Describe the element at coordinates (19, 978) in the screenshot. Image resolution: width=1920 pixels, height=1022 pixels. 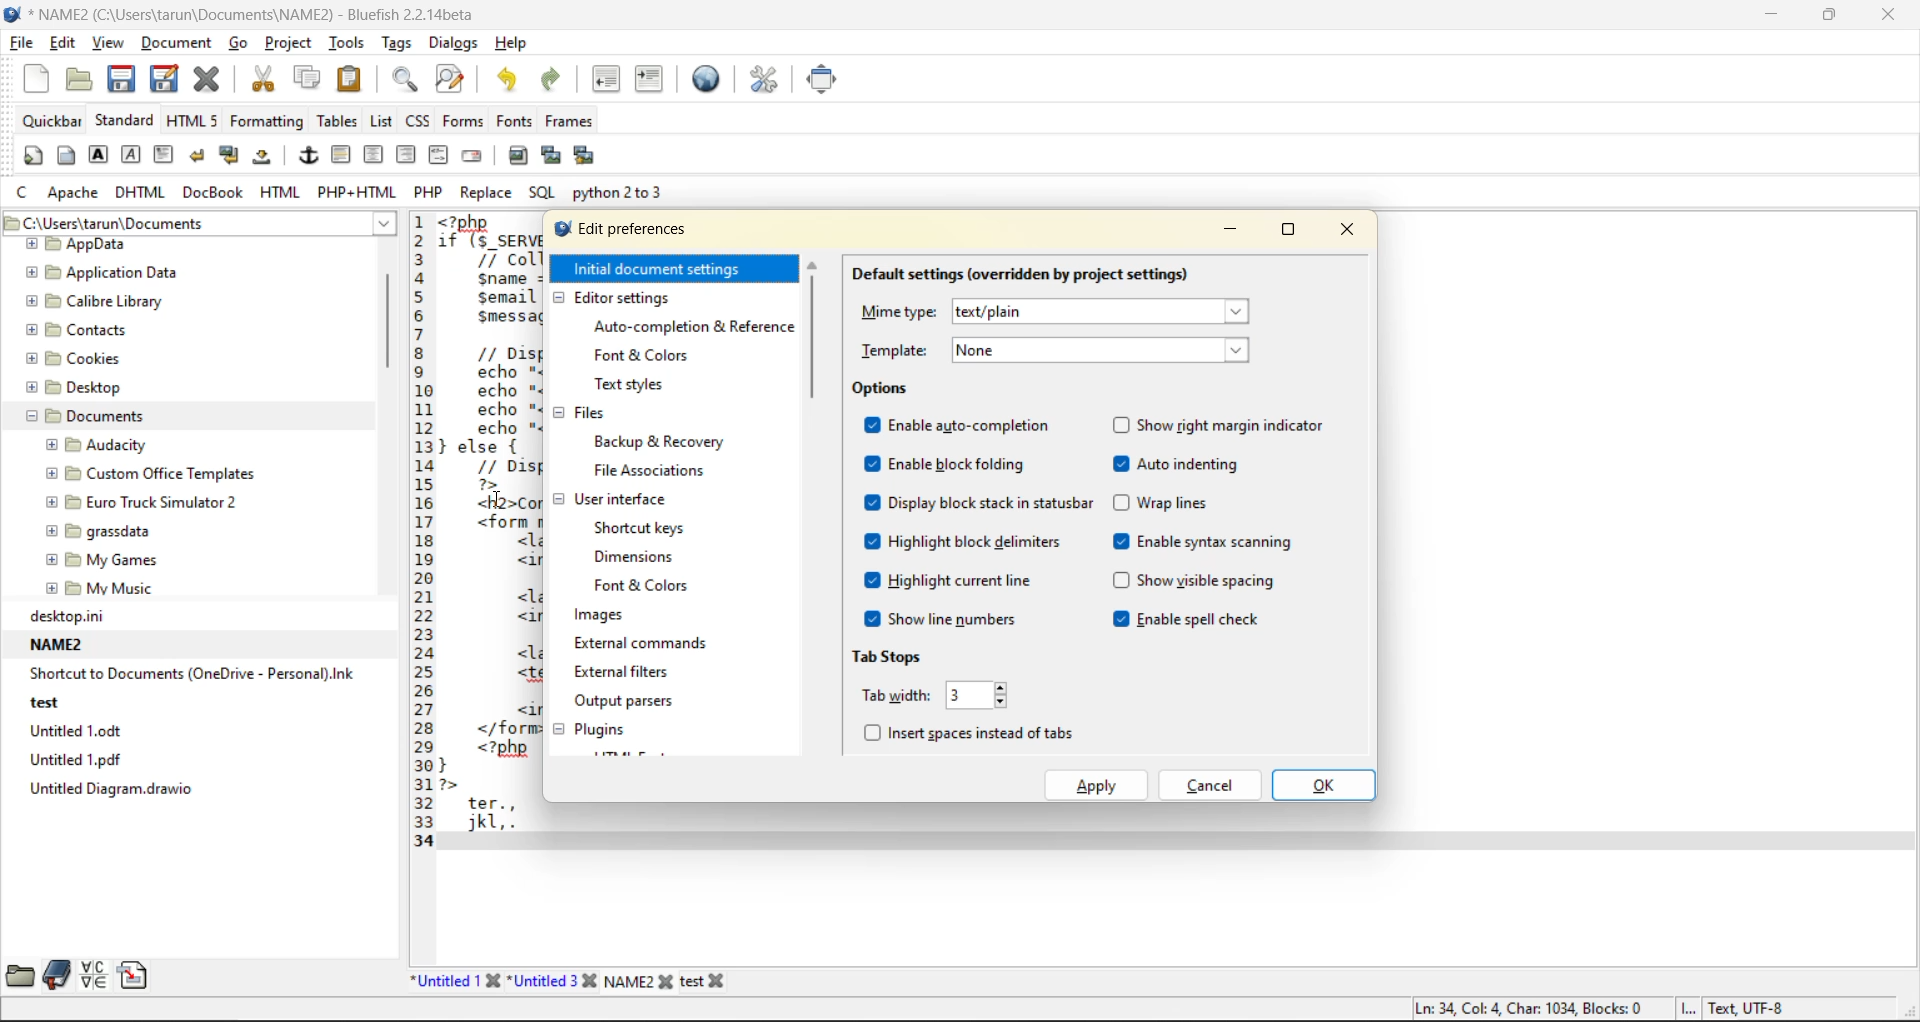
I see `file browser` at that location.